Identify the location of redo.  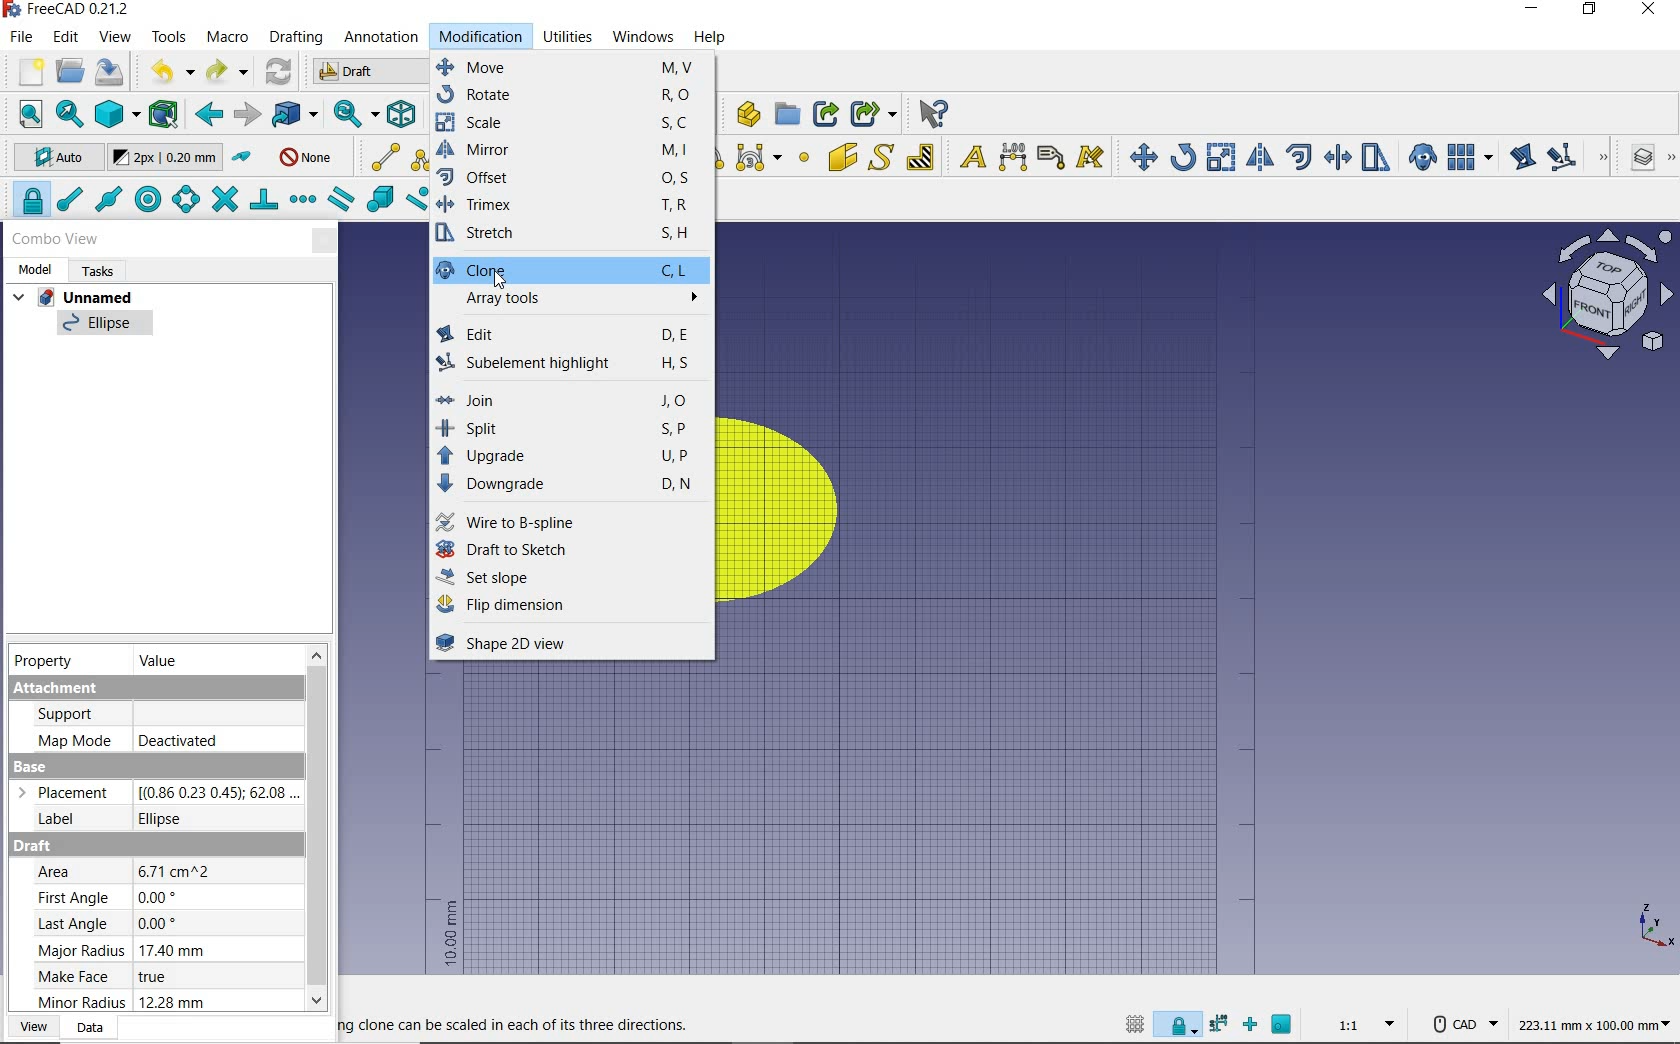
(228, 74).